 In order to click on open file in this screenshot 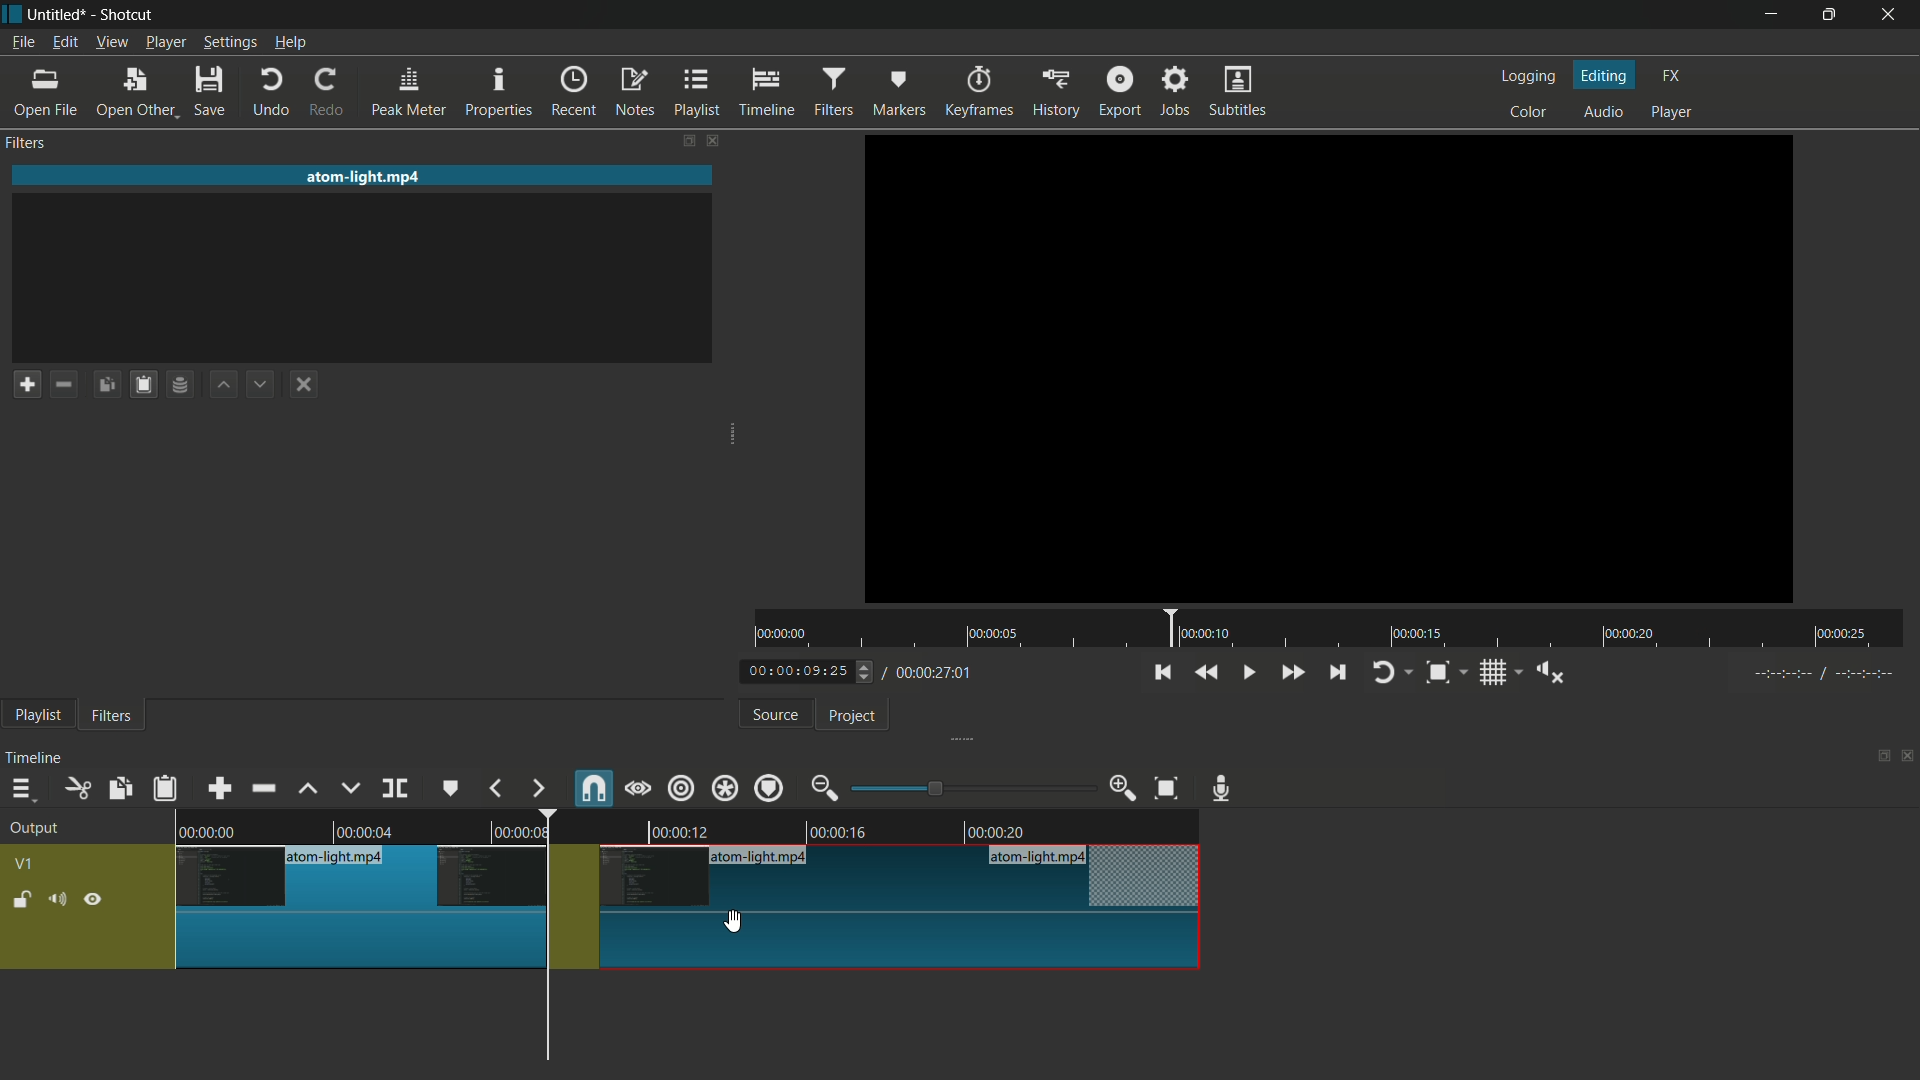, I will do `click(45, 93)`.